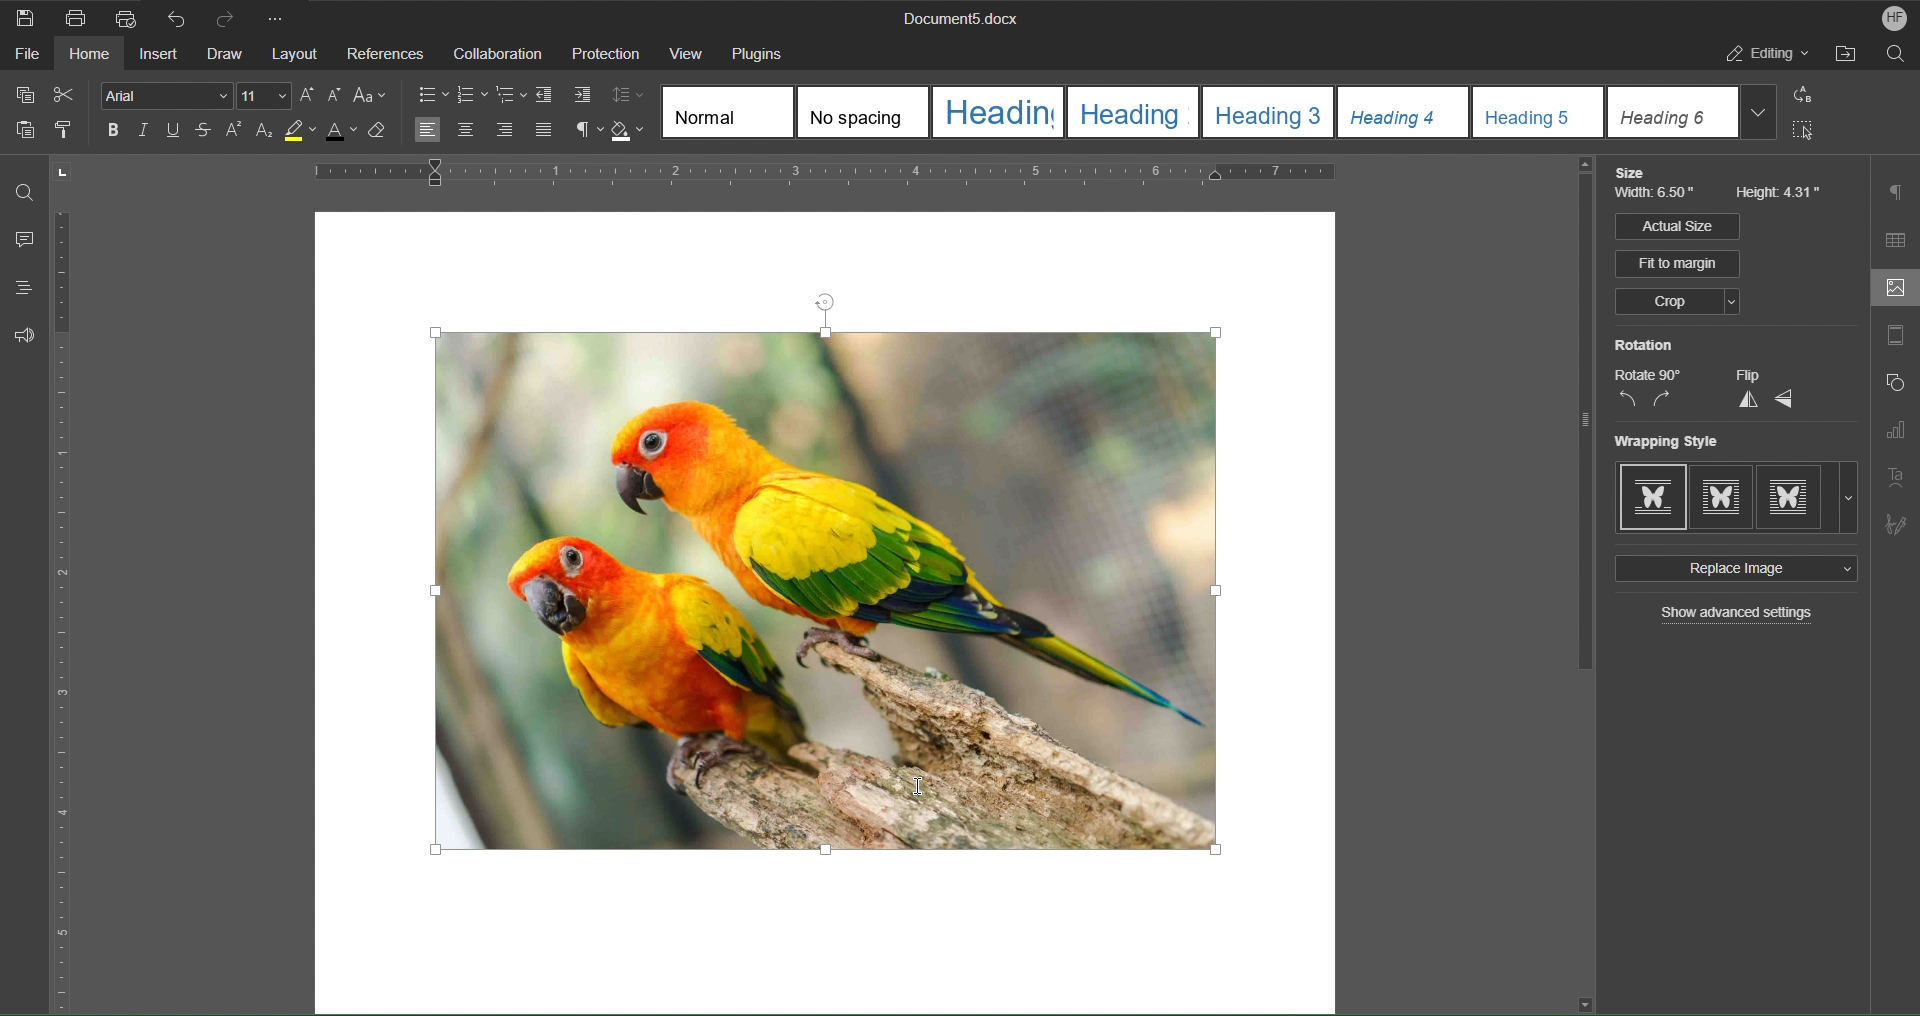 The image size is (1920, 1016). What do you see at coordinates (1679, 264) in the screenshot?
I see `Fit to margin` at bounding box center [1679, 264].